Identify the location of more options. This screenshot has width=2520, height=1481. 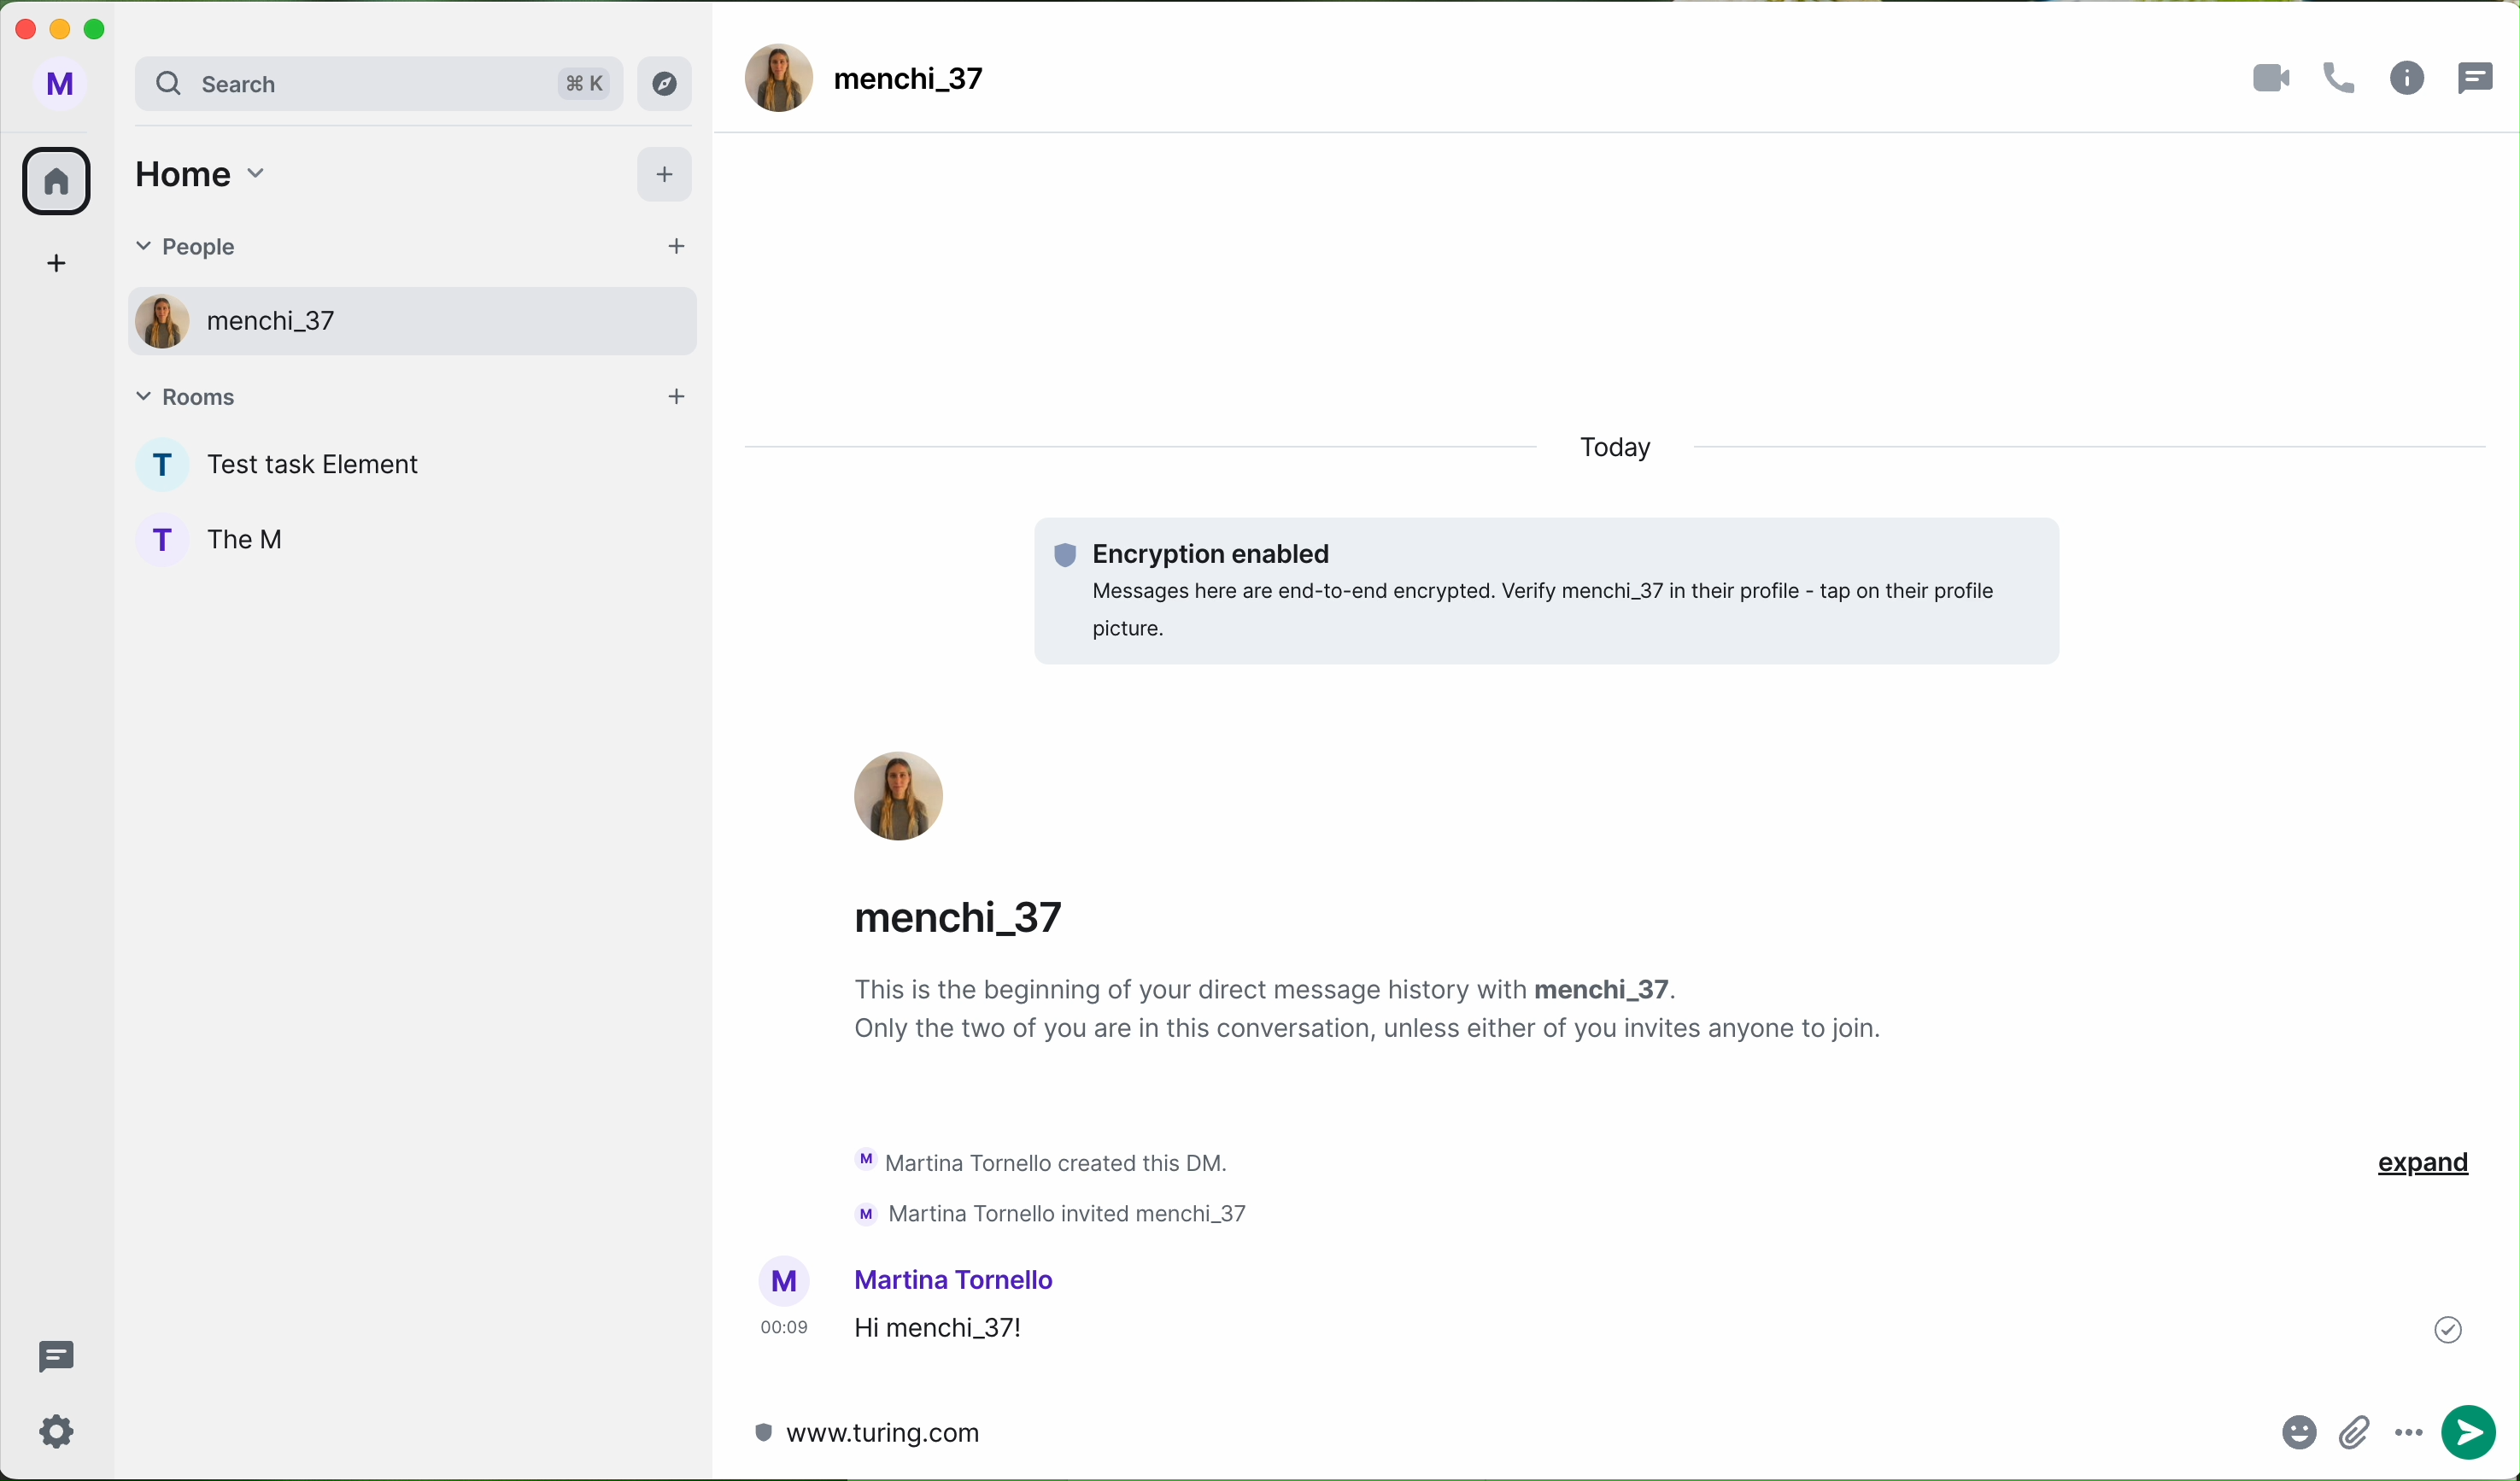
(2414, 1430).